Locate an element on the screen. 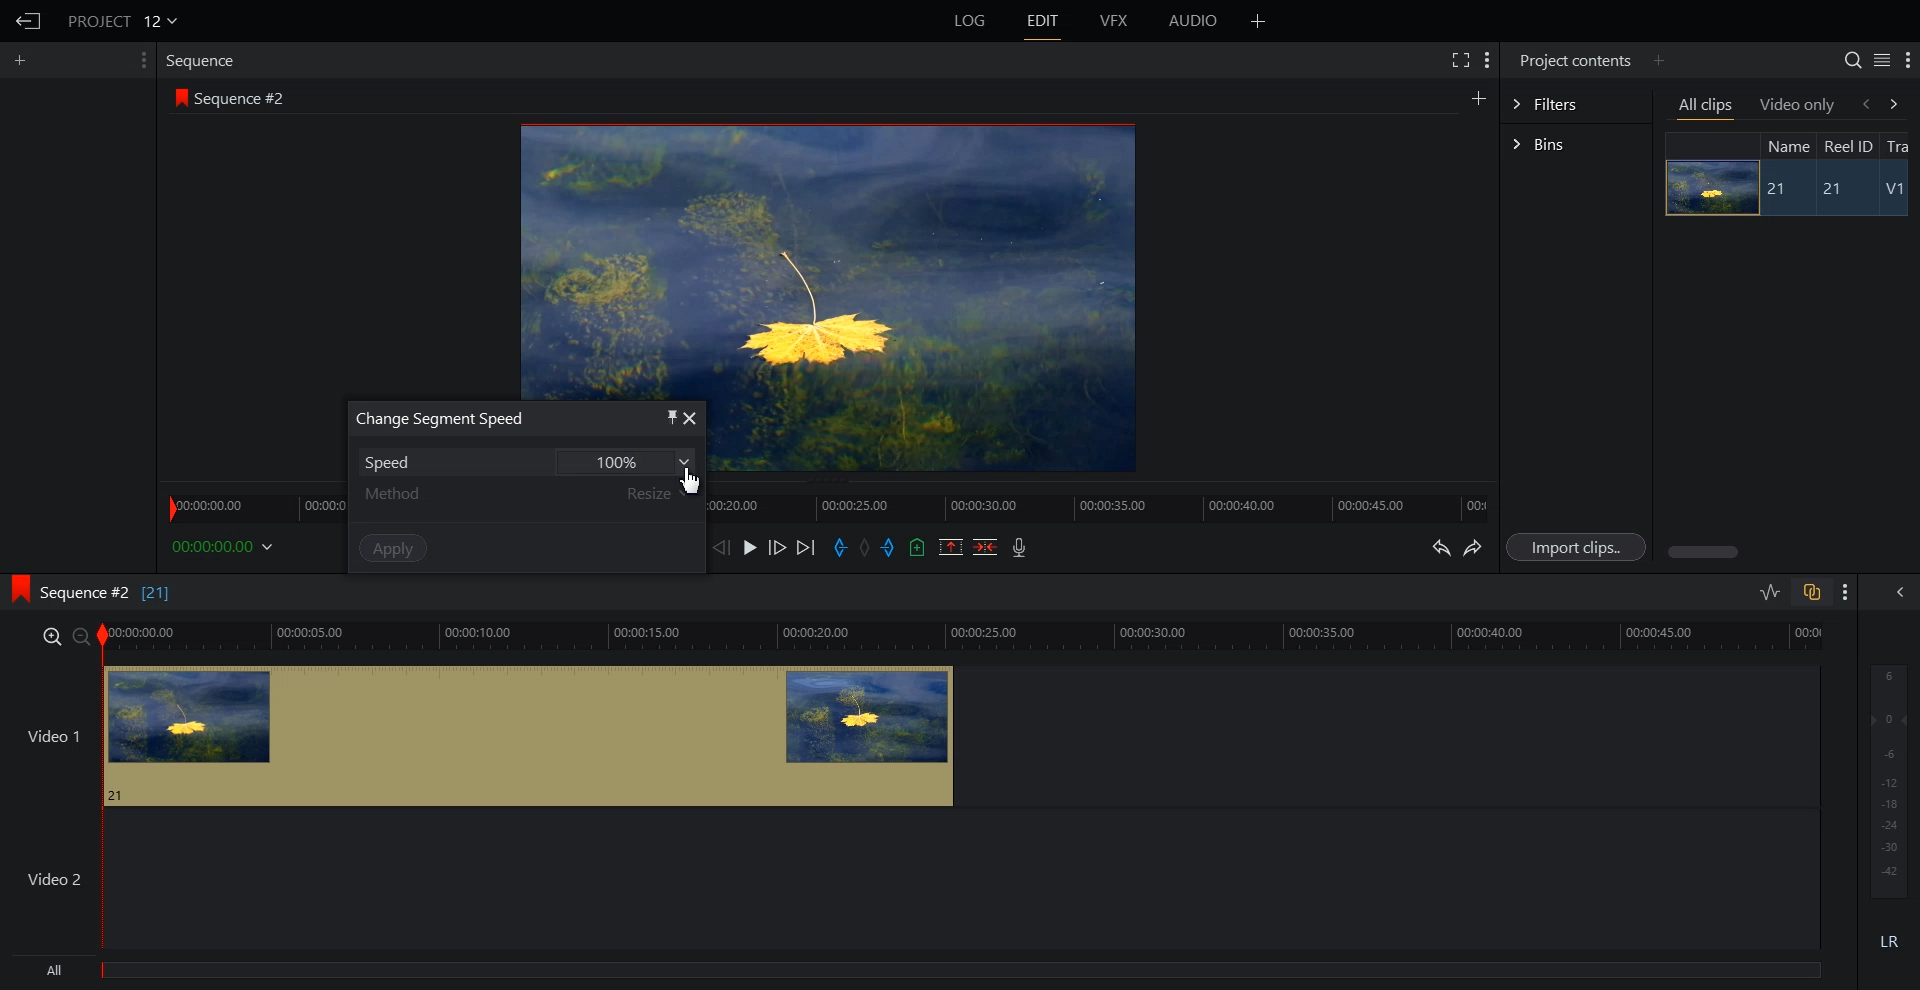 The height and width of the screenshot is (990, 1920). Toggle audio level editing is located at coordinates (1770, 591).